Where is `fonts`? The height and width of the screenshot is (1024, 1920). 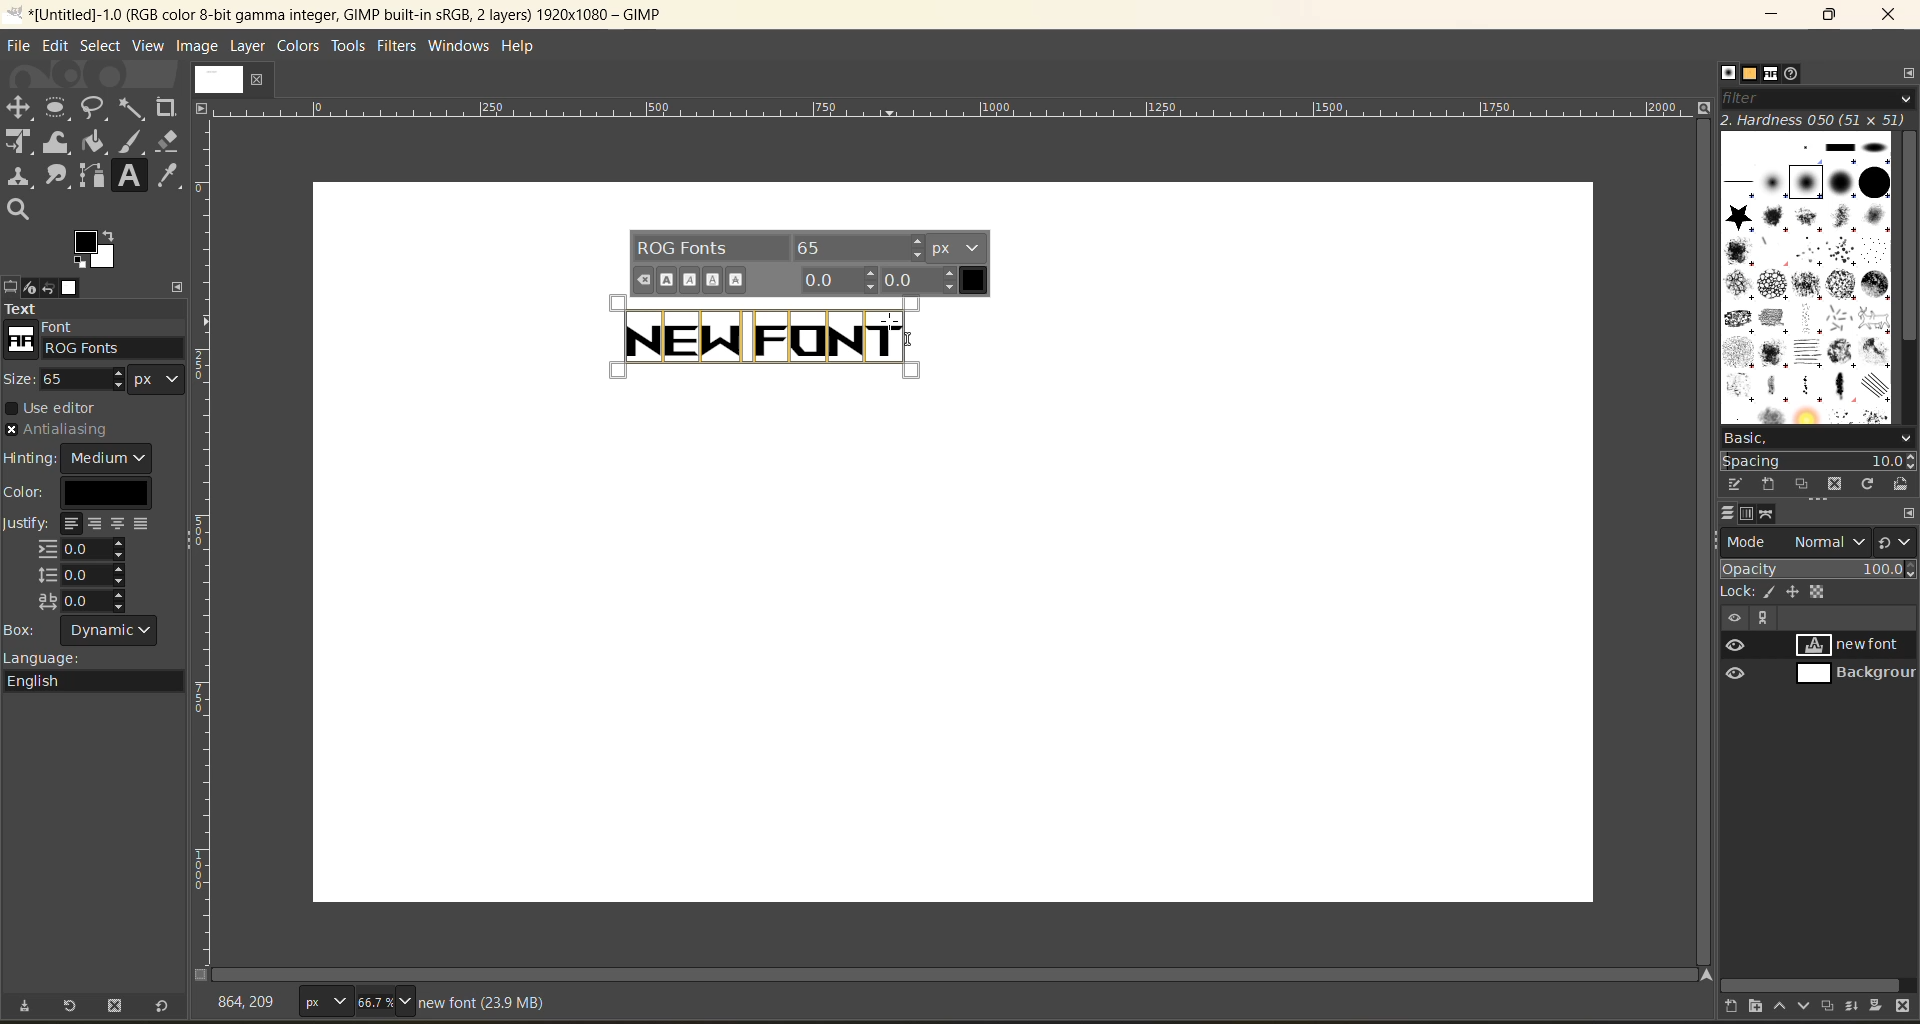 fonts is located at coordinates (1775, 75).